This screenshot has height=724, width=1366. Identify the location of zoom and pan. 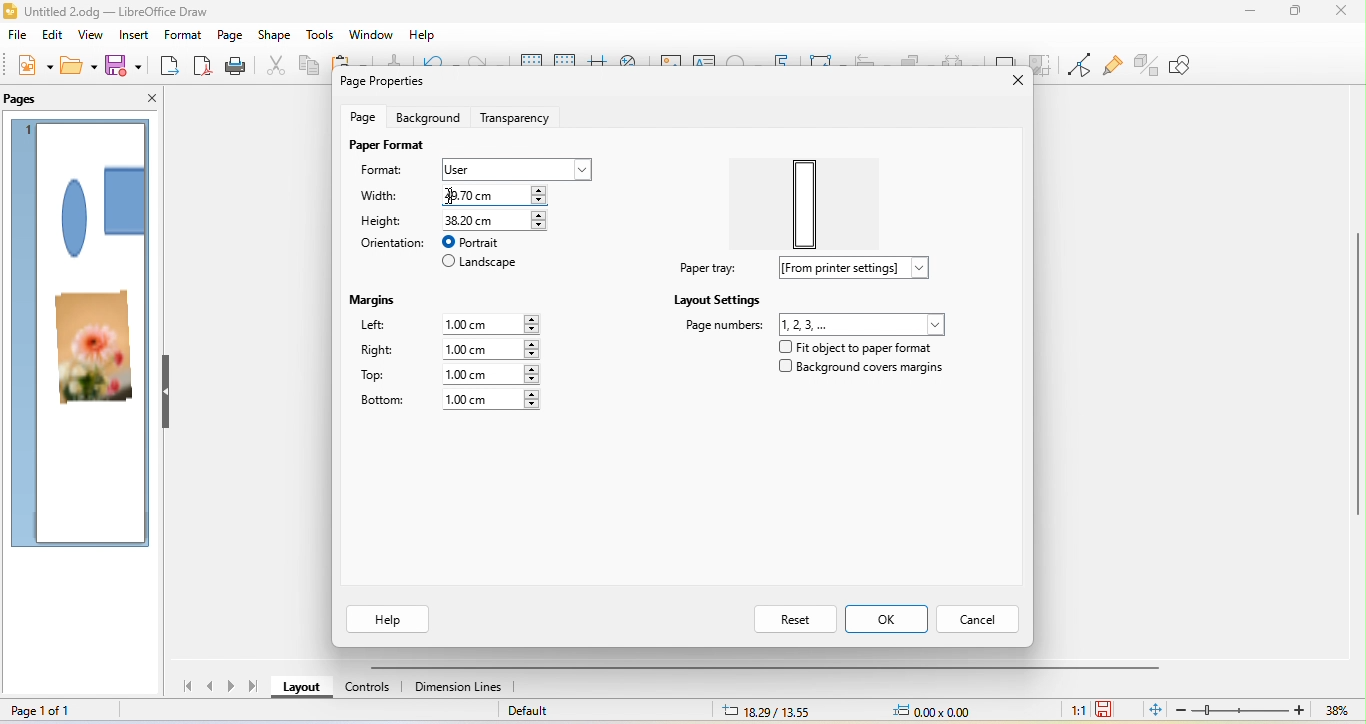
(637, 59).